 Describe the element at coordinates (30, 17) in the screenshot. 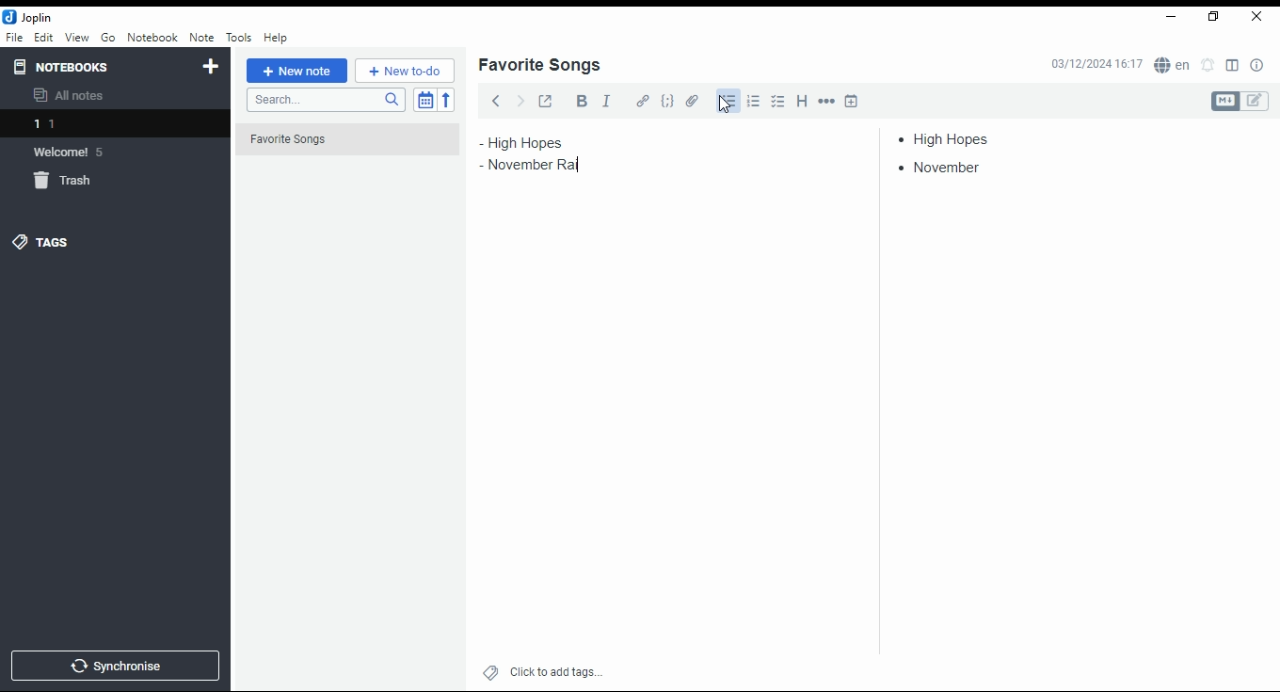

I see `icon` at that location.